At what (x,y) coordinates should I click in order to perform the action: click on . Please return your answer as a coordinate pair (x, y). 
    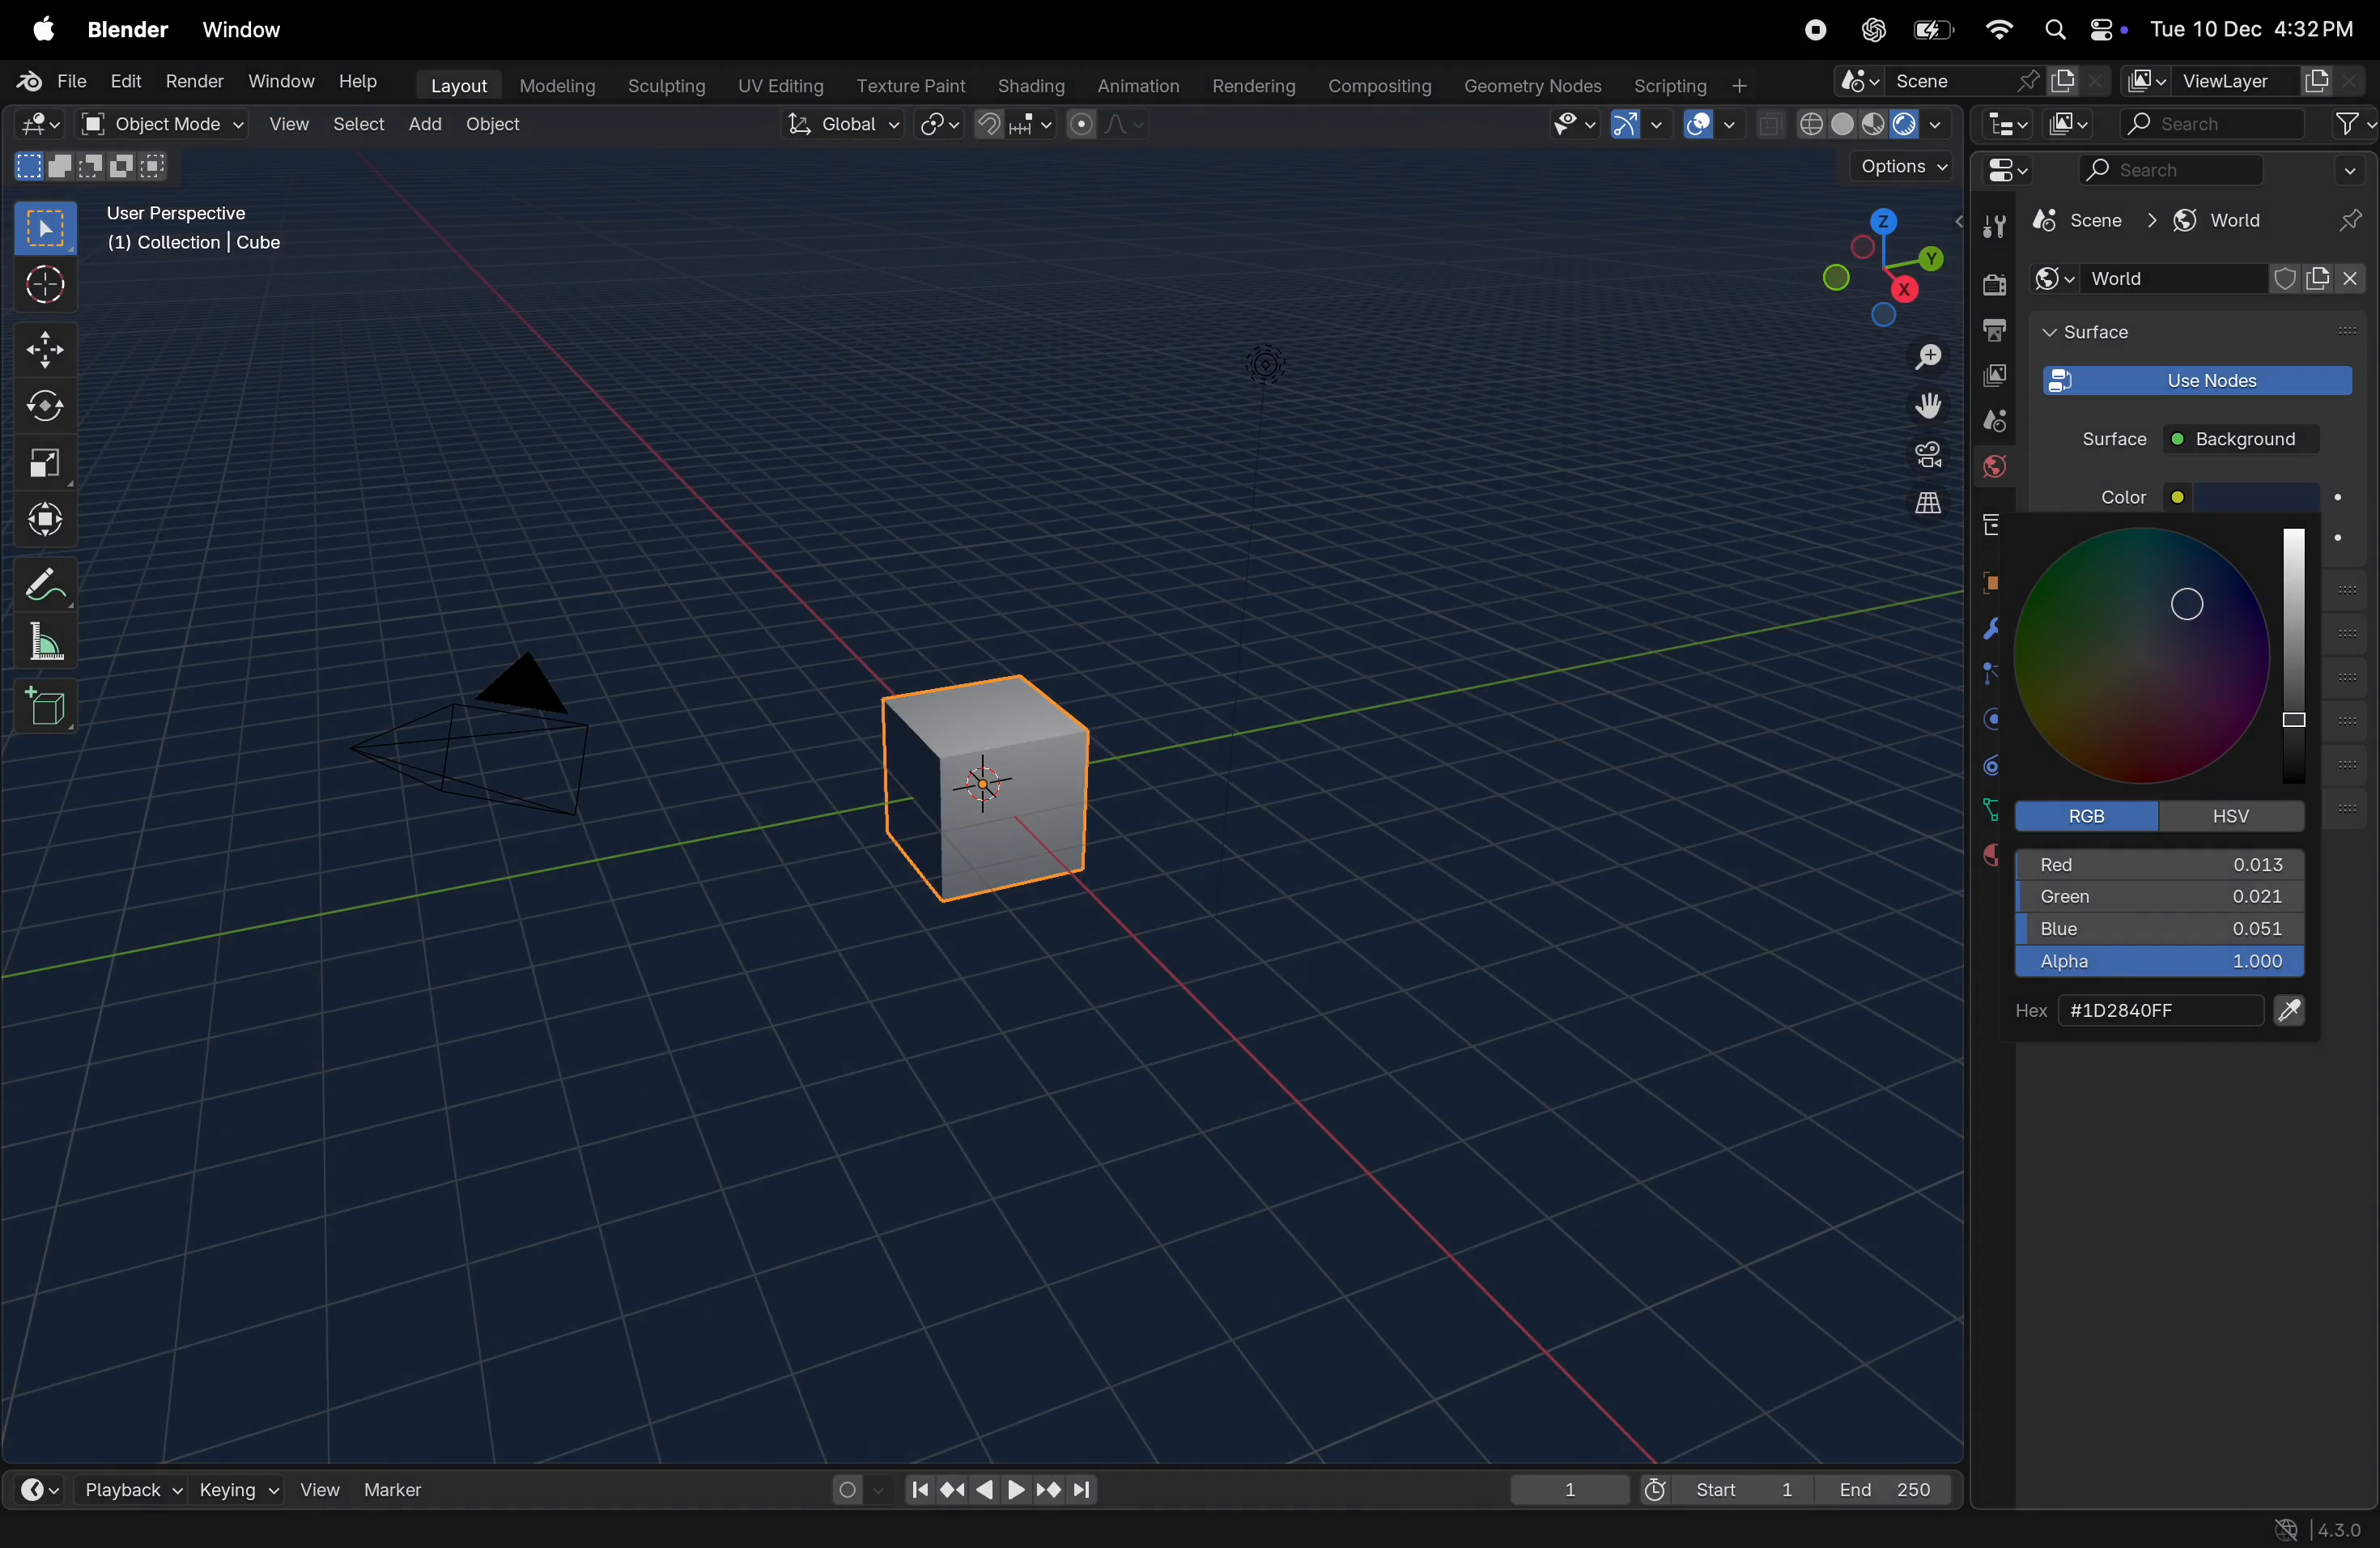
    Looking at the image, I should click on (1260, 366).